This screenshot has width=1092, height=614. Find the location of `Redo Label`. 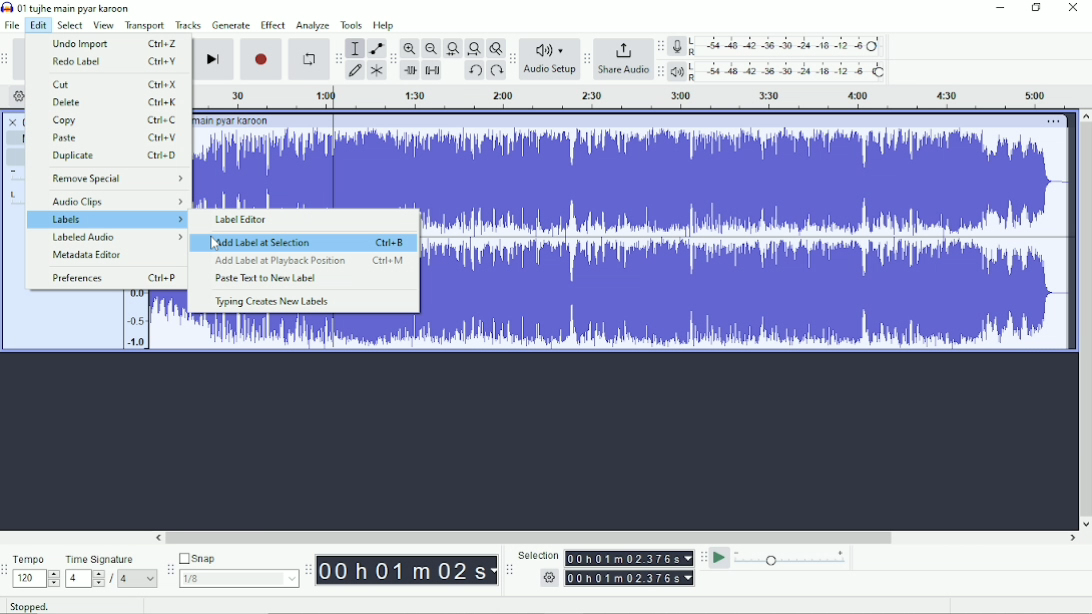

Redo Label is located at coordinates (112, 62).